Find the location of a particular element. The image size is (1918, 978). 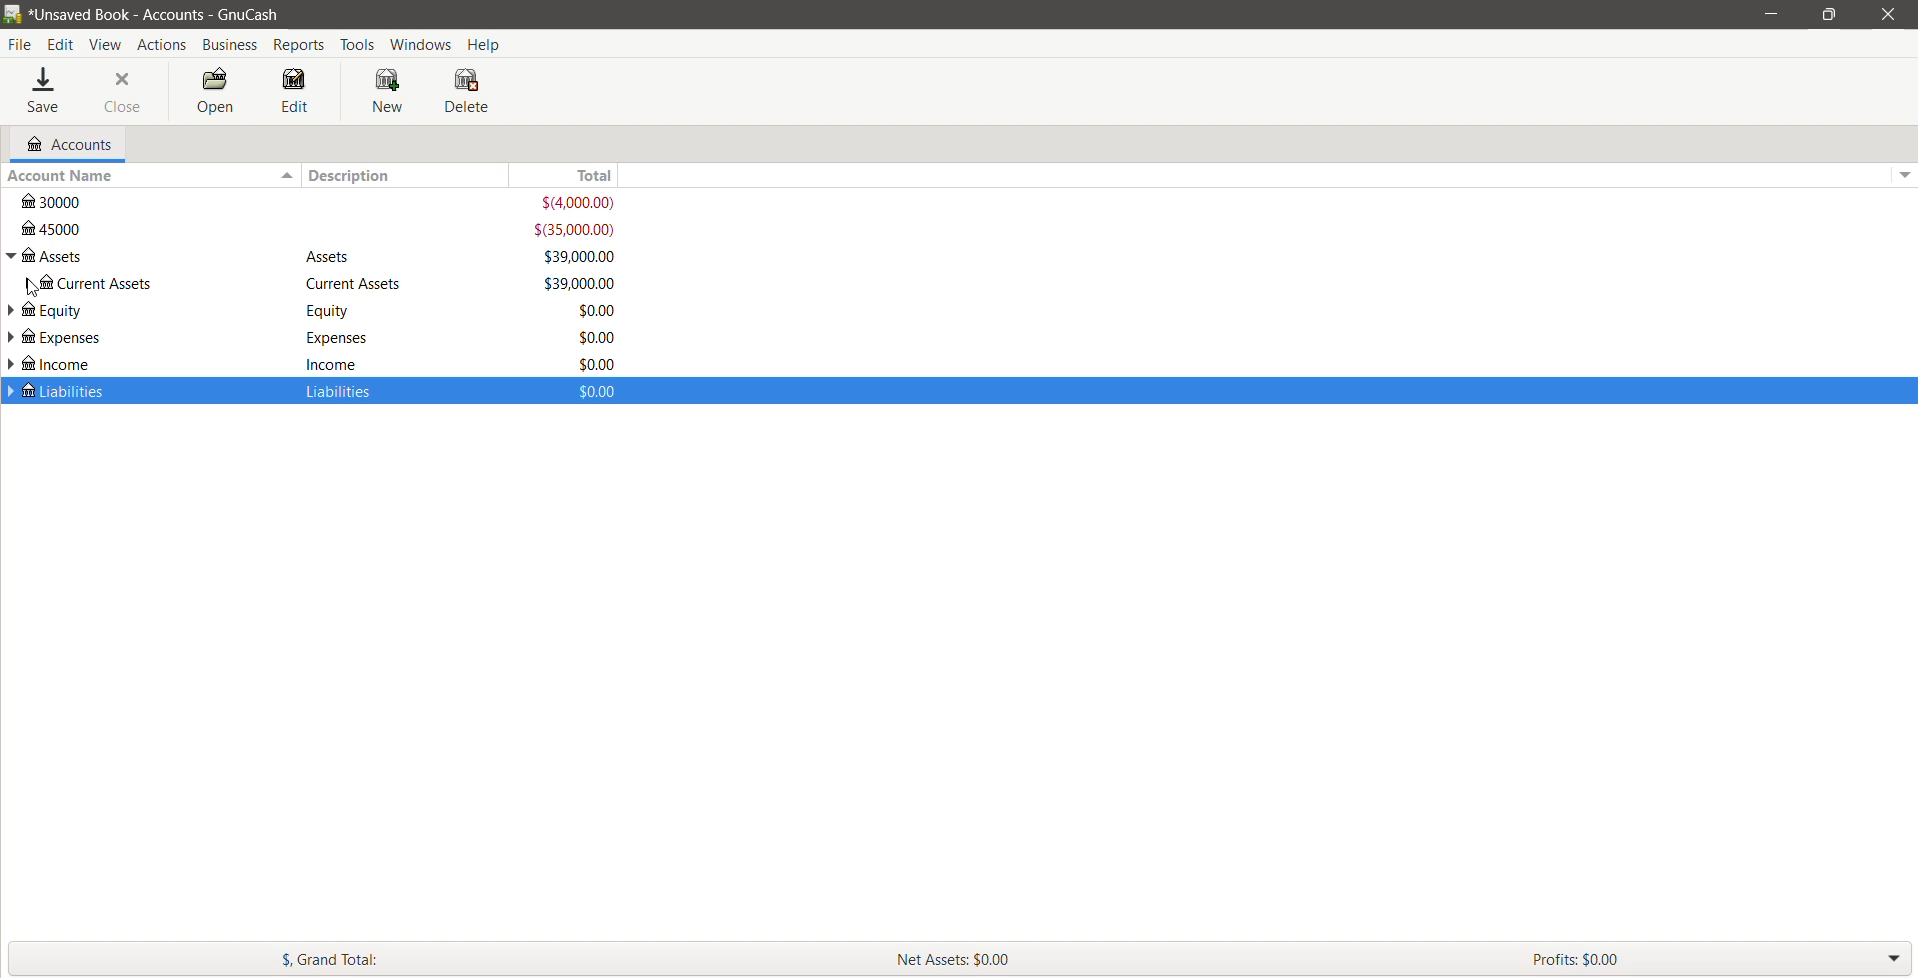

Equity is located at coordinates (358, 285).